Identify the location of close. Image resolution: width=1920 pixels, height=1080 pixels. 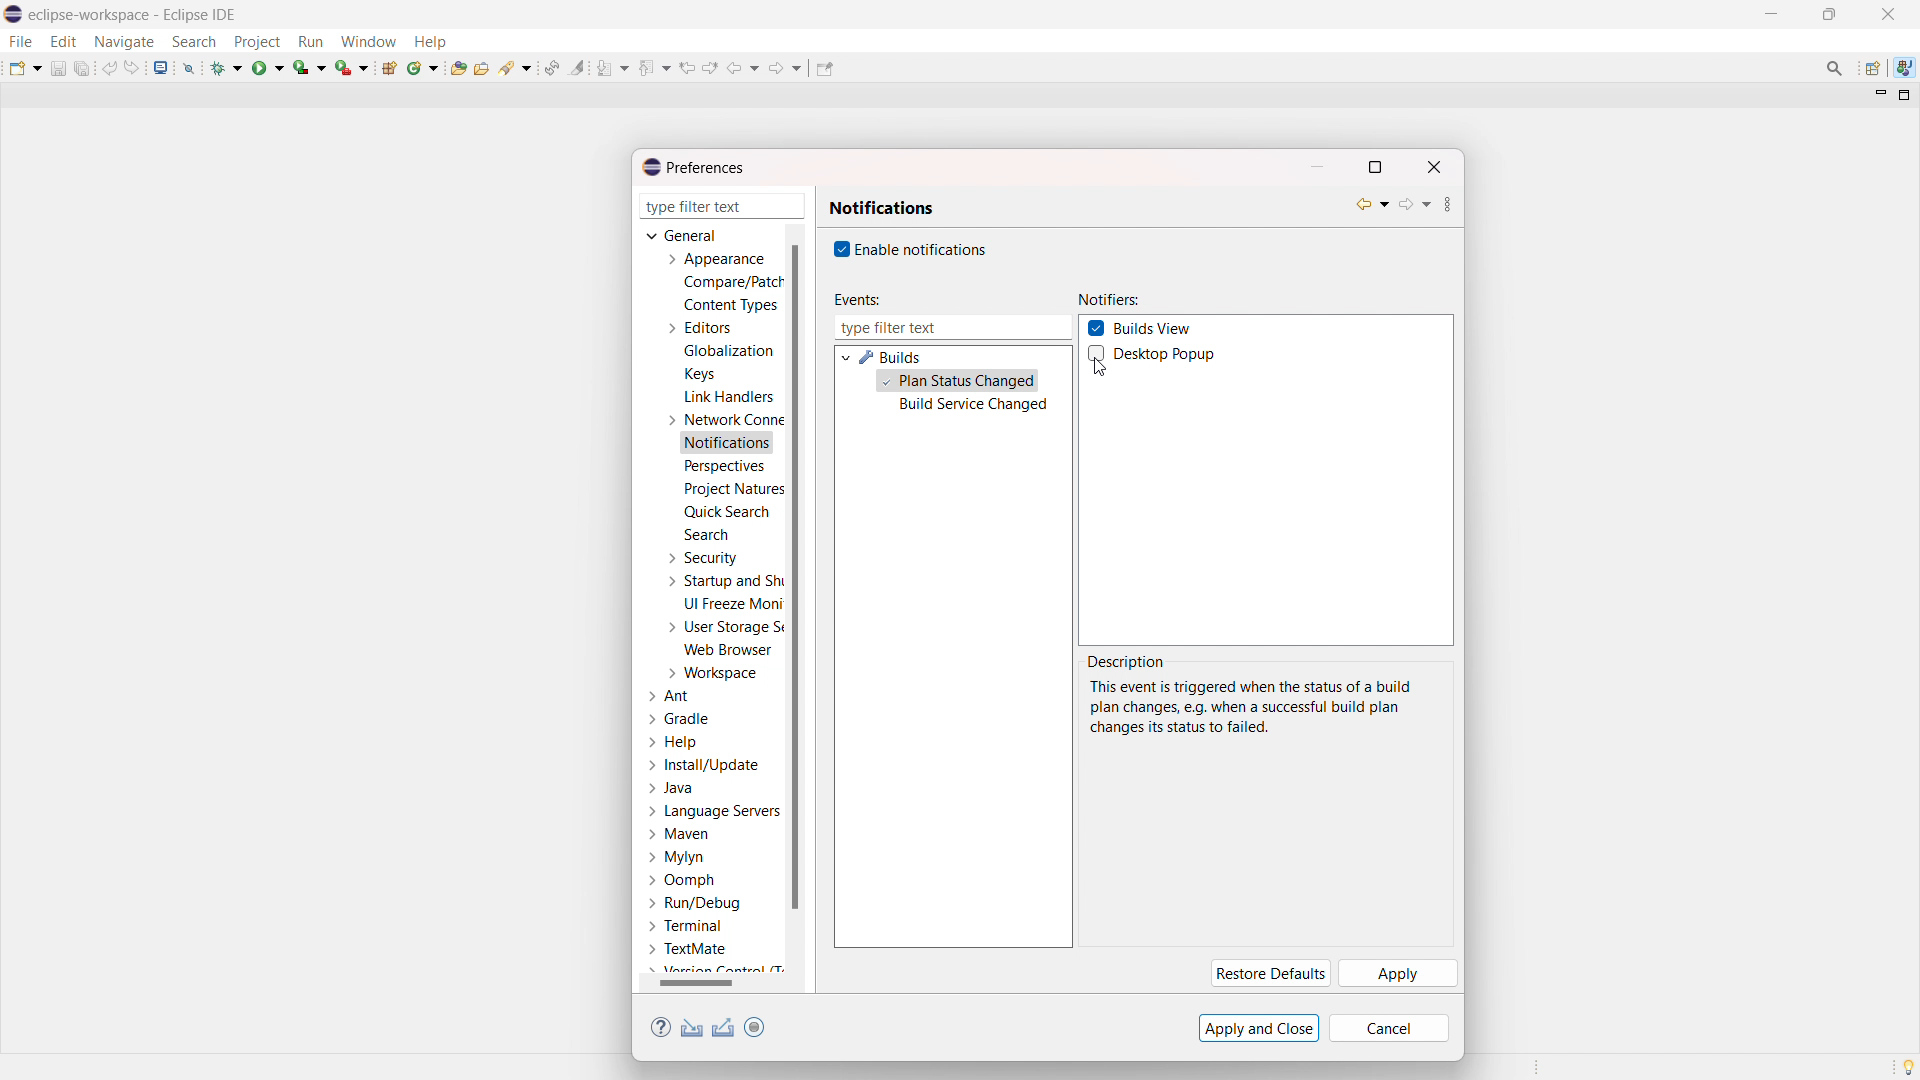
(1888, 14).